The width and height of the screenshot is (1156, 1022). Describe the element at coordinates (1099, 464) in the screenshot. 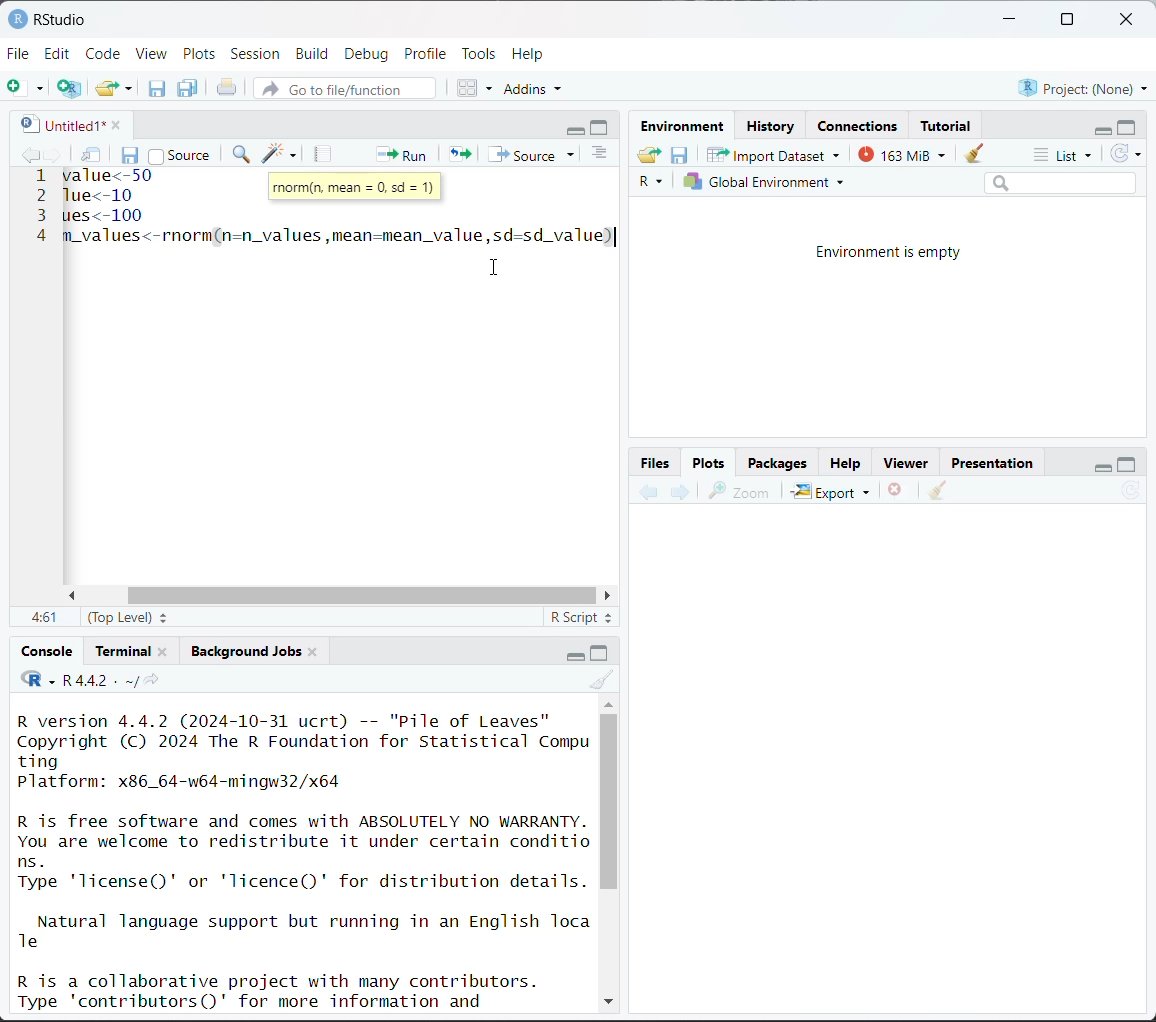

I see `minimize` at that location.